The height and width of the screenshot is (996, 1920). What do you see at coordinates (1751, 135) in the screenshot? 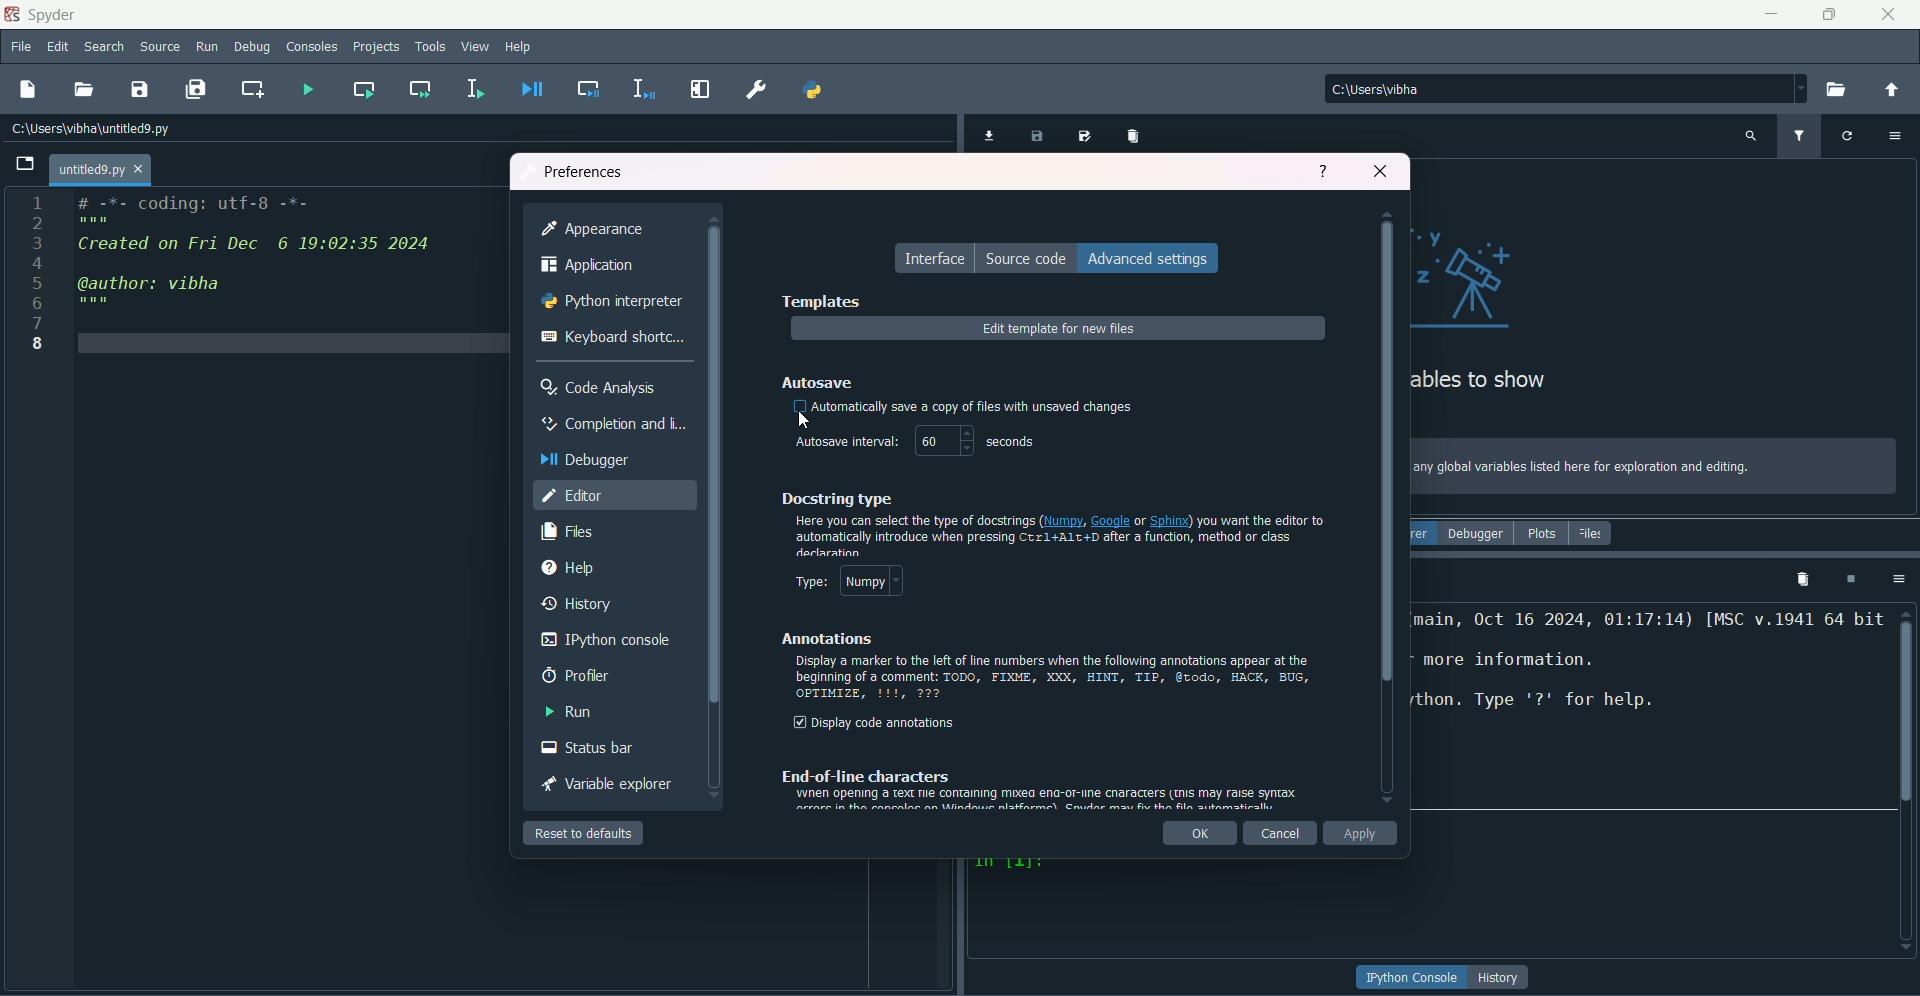
I see `search variable` at bounding box center [1751, 135].